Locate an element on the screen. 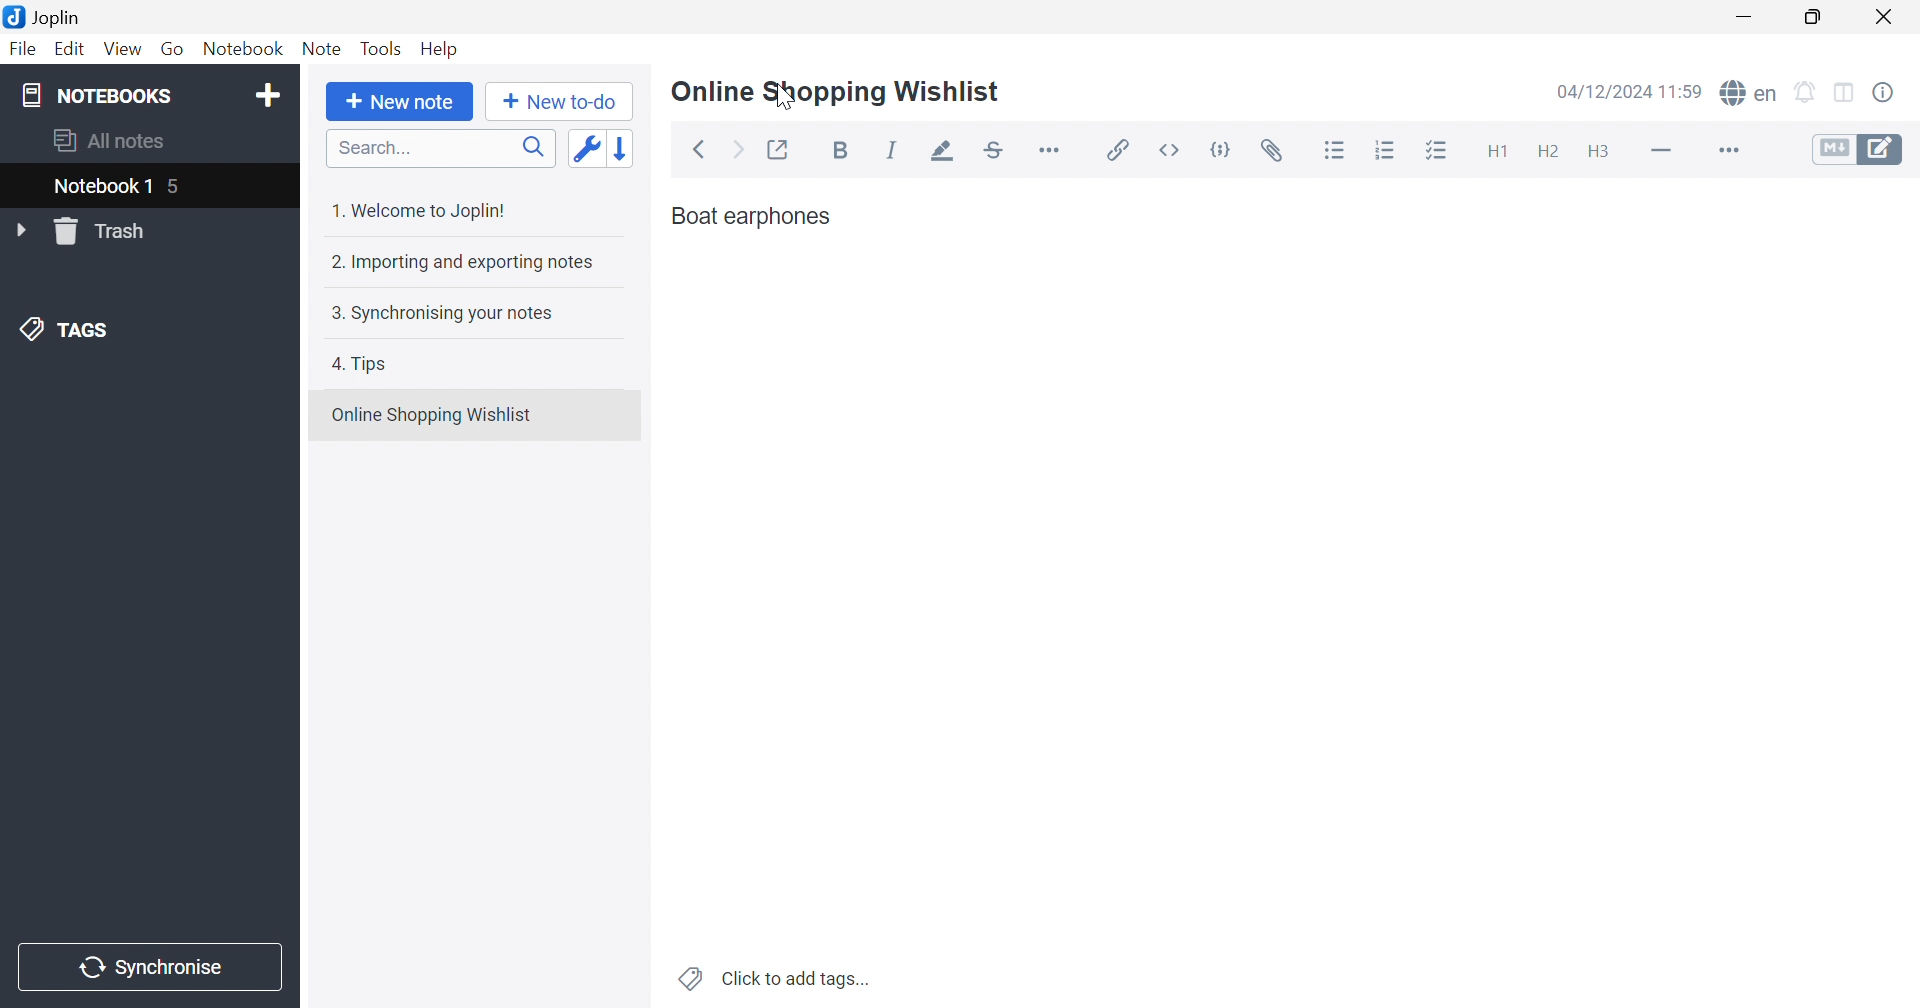  Tools is located at coordinates (382, 48).